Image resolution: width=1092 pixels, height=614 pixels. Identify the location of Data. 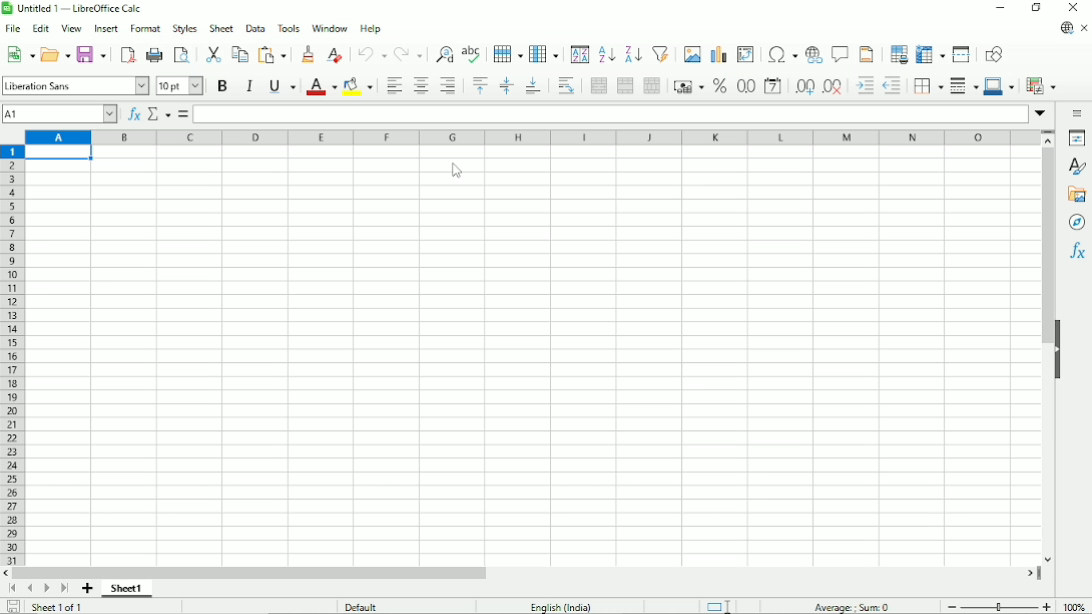
(256, 27).